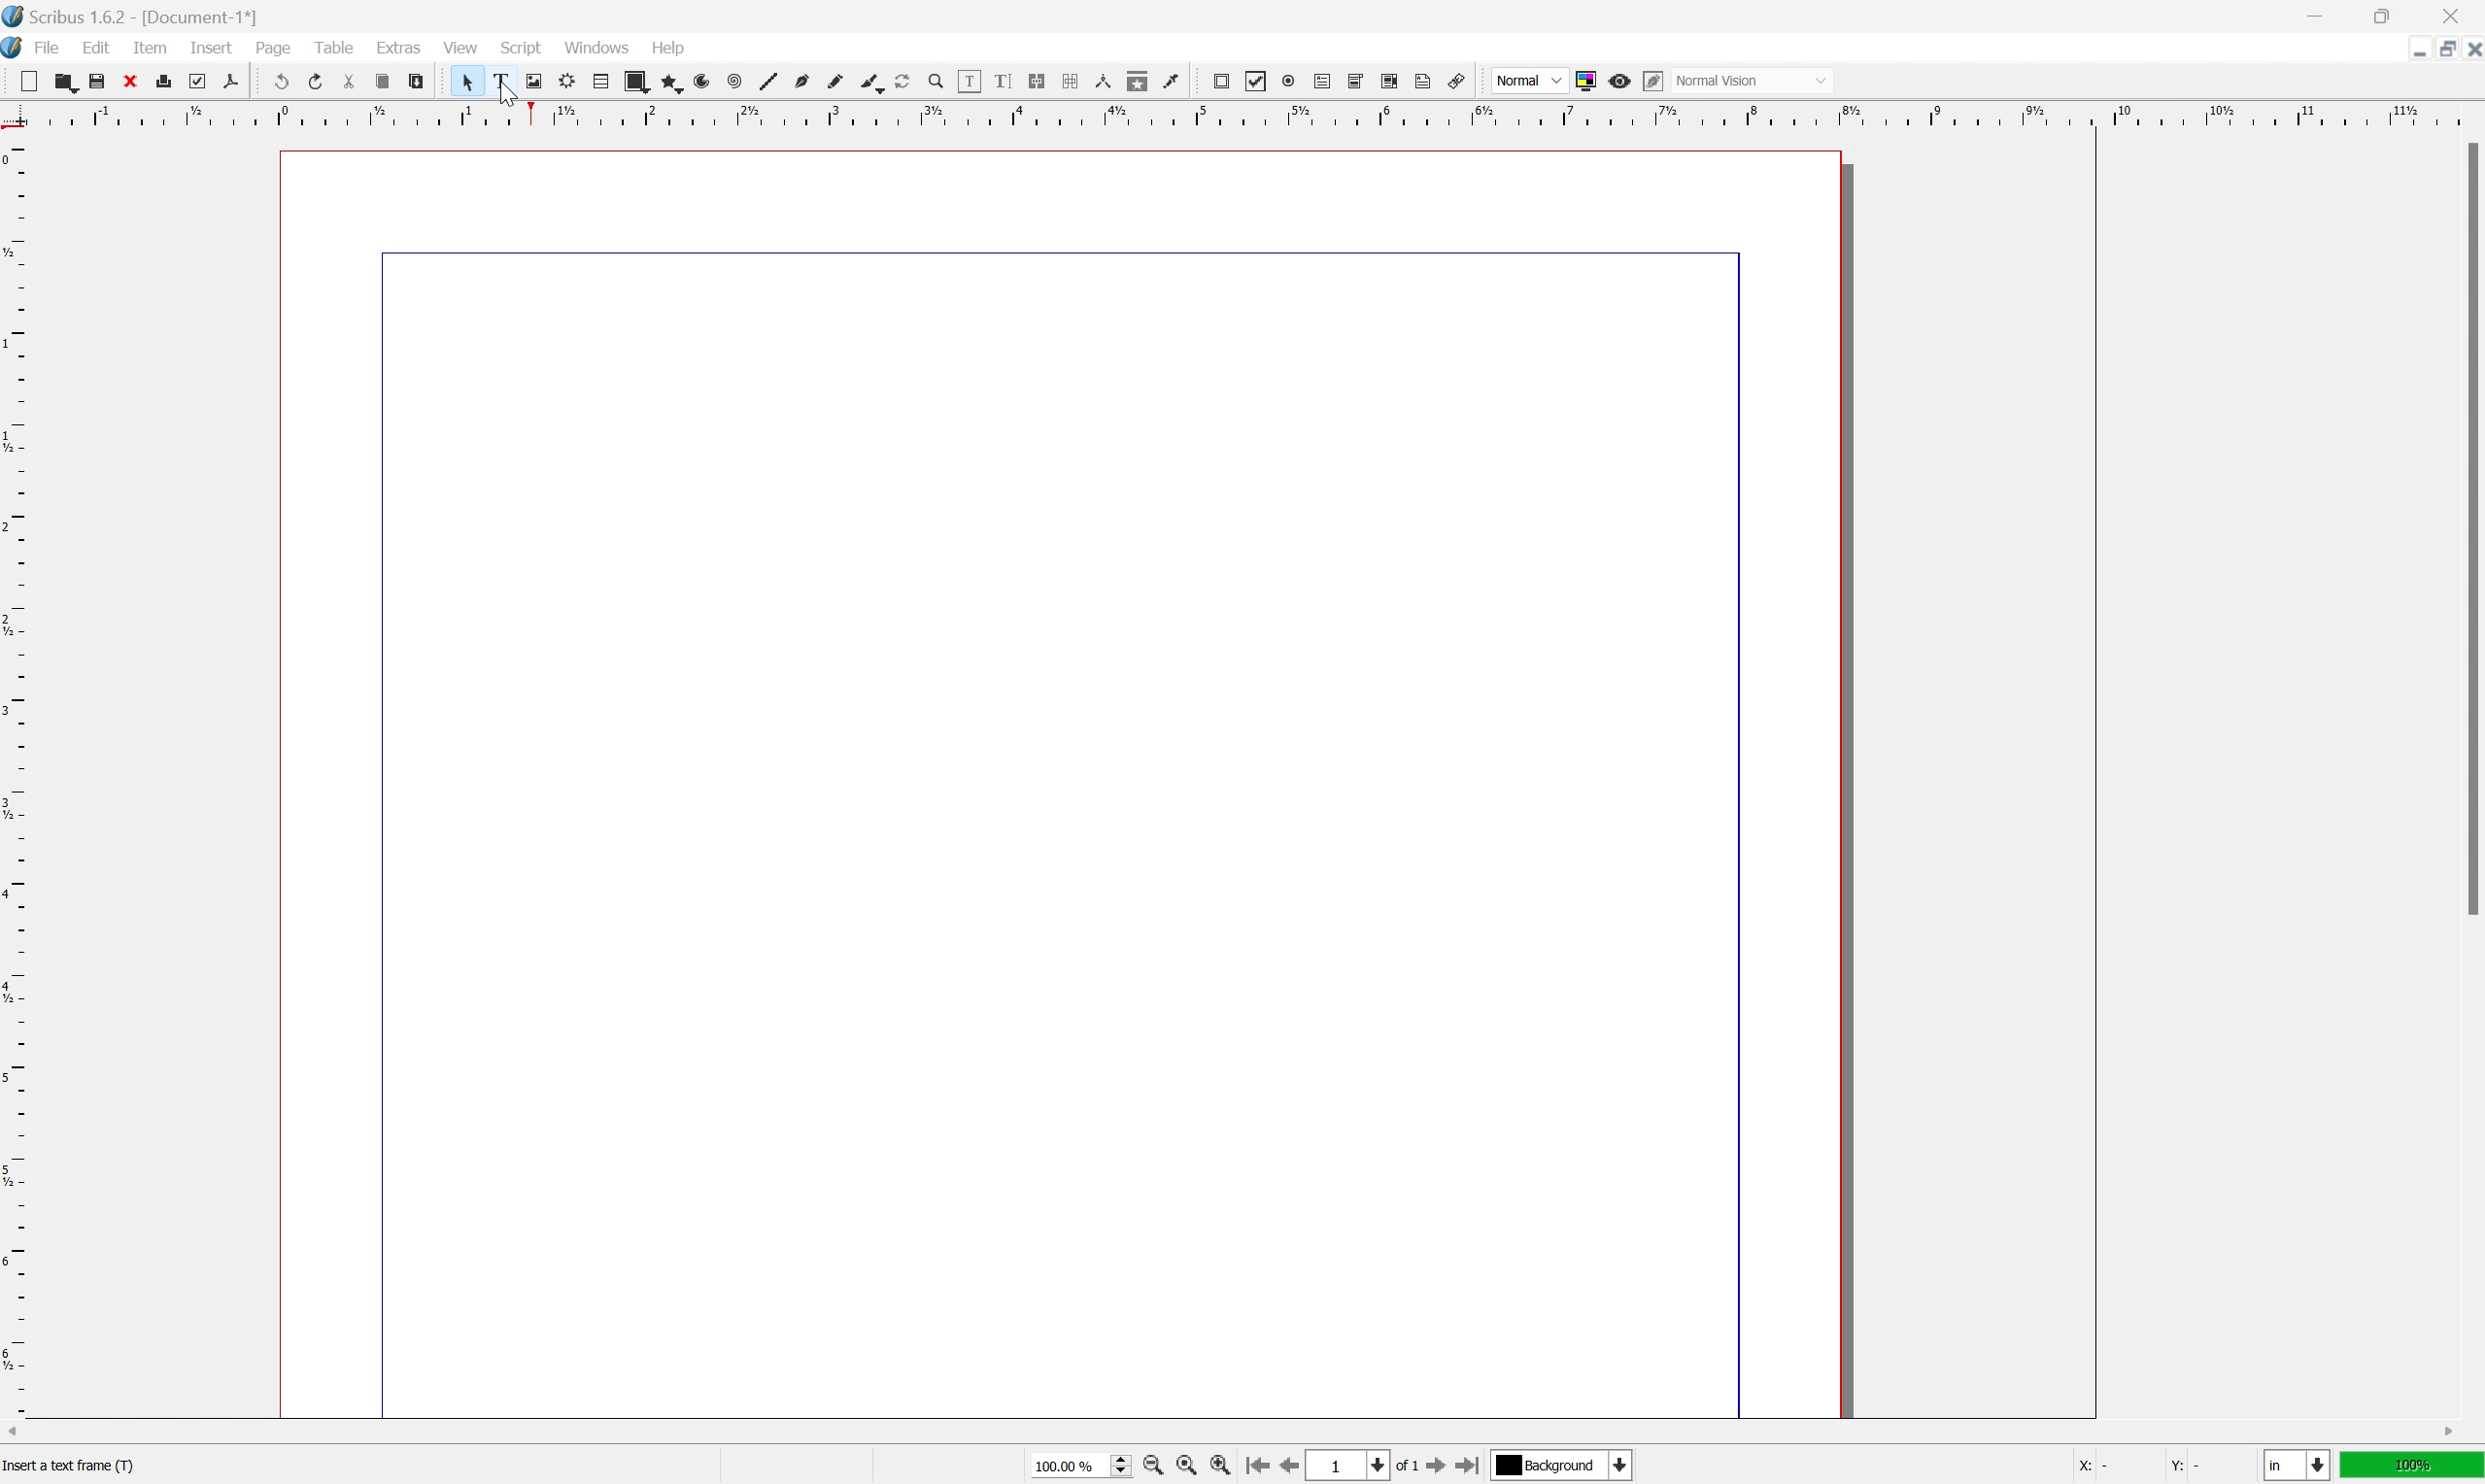 The width and height of the screenshot is (2485, 1484). Describe the element at coordinates (1530, 79) in the screenshot. I see `normal` at that location.